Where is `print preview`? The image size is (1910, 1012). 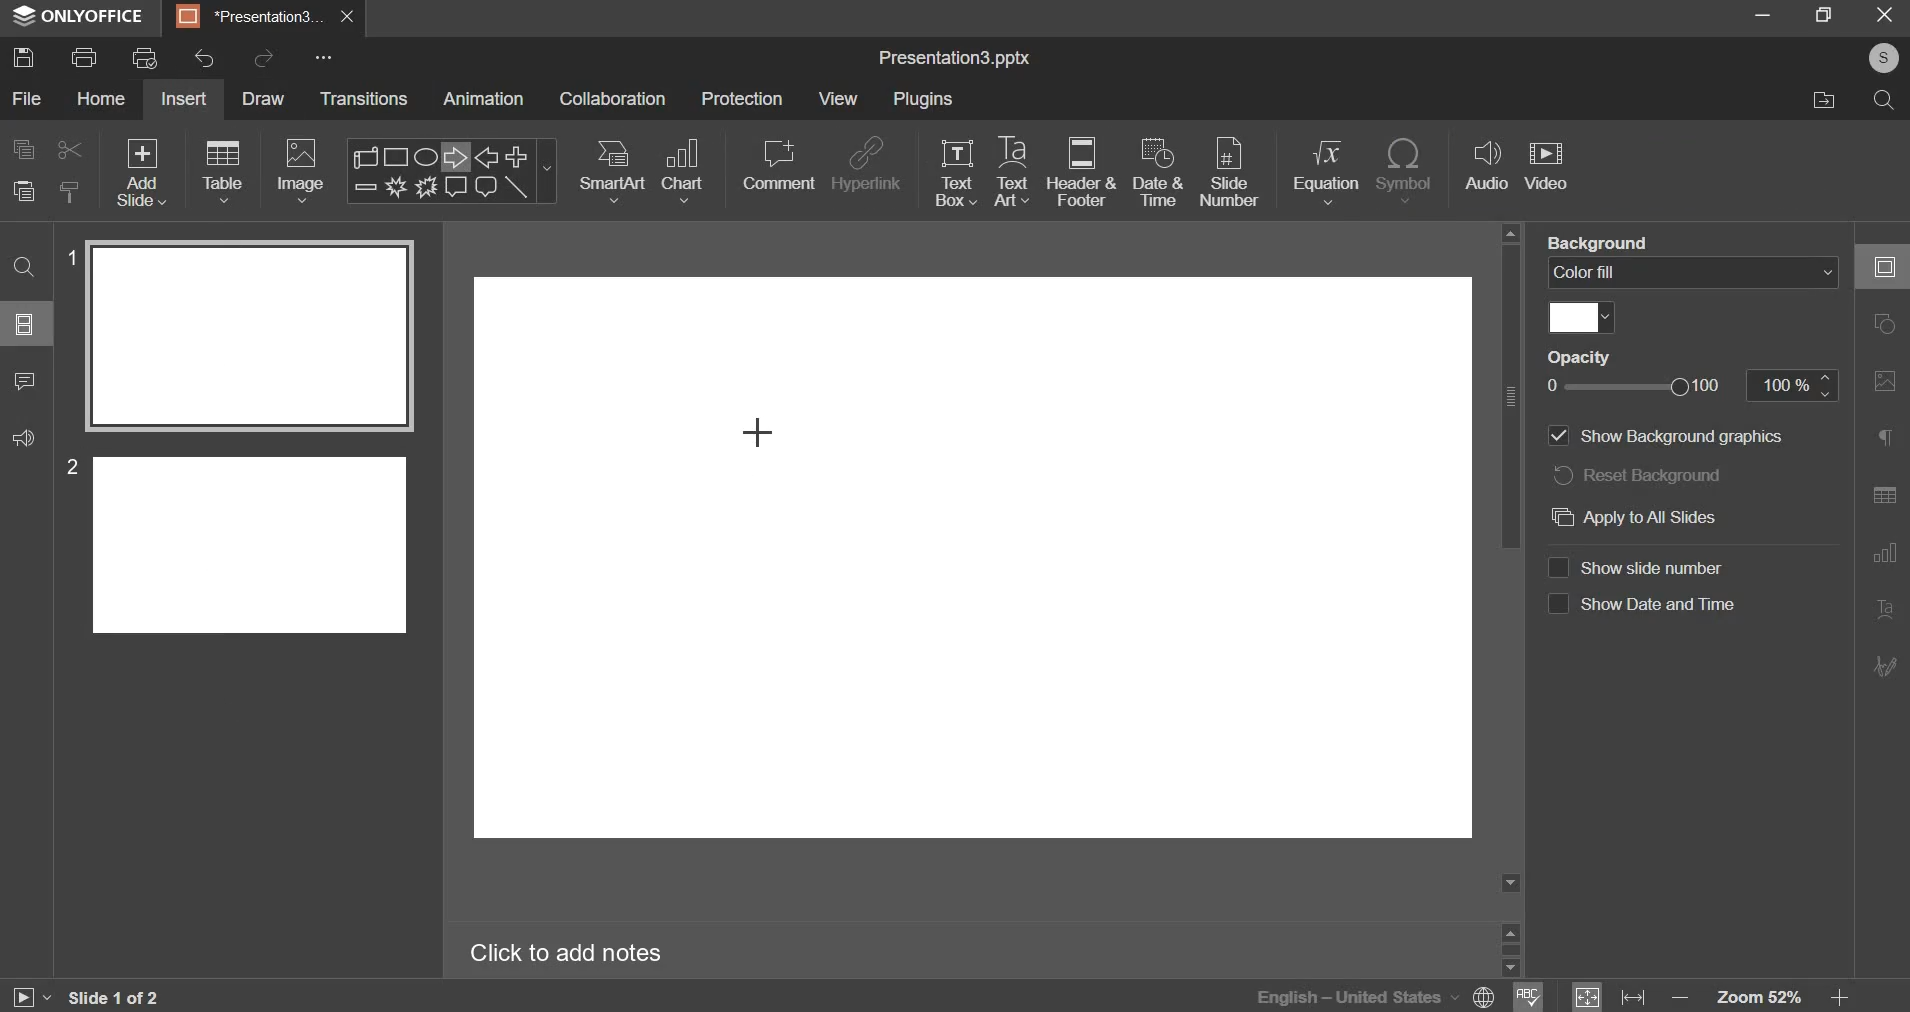 print preview is located at coordinates (145, 57).